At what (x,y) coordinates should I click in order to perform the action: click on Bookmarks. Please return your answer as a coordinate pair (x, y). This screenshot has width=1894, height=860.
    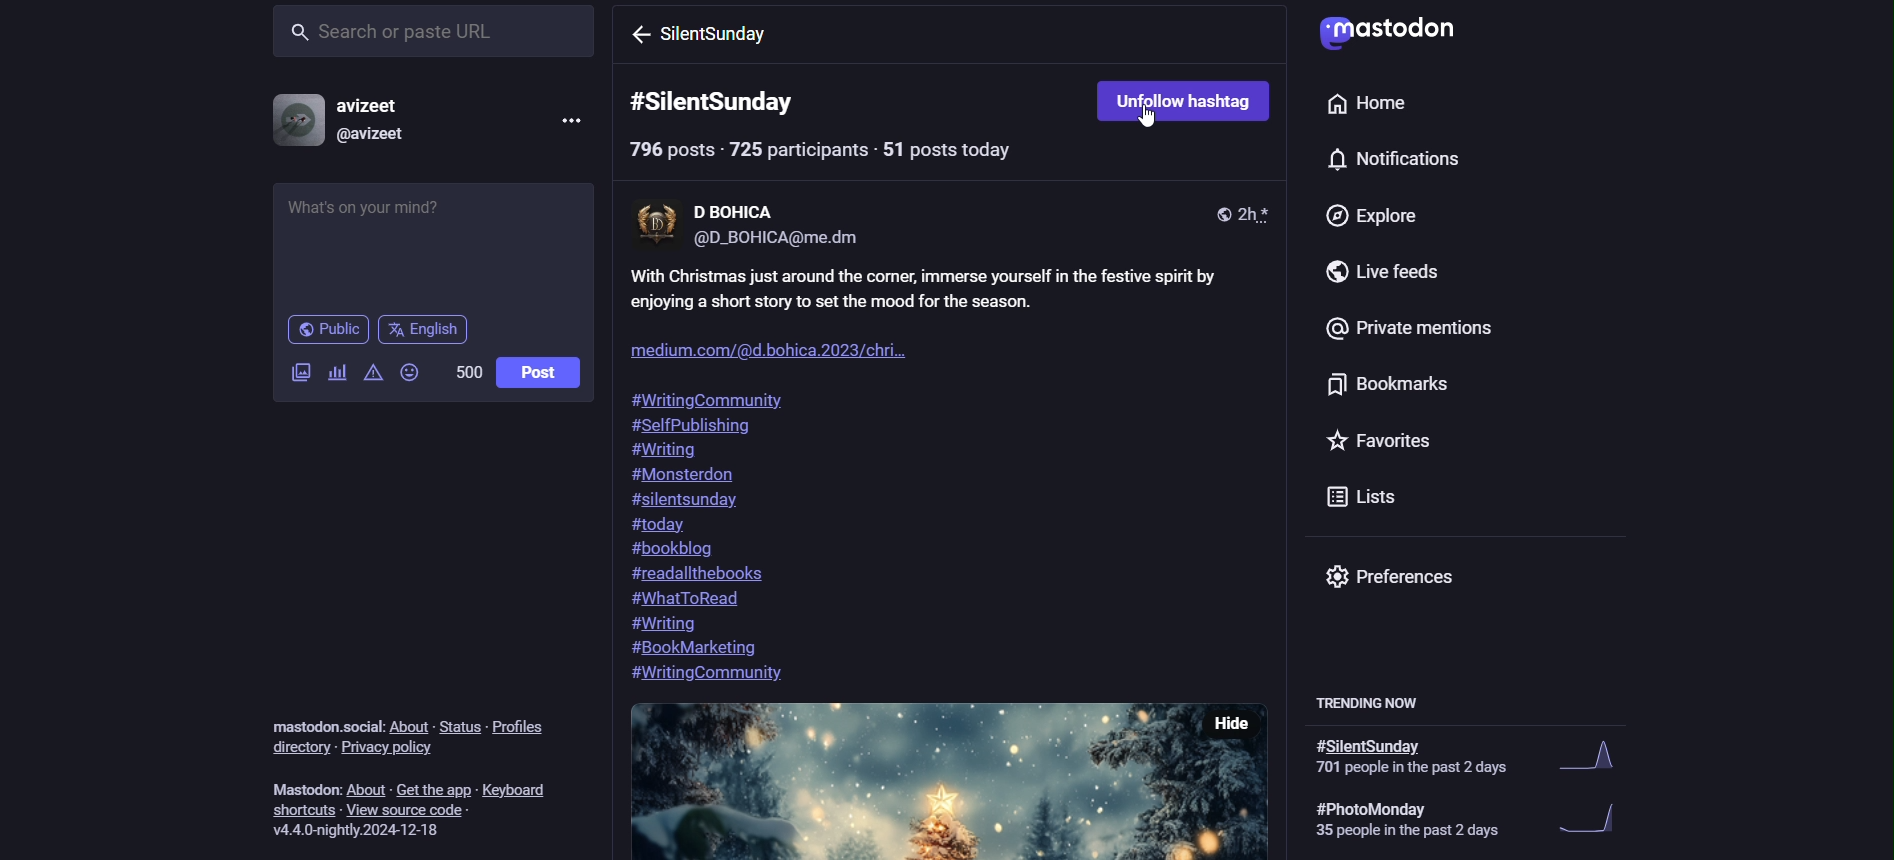
    Looking at the image, I should click on (1357, 386).